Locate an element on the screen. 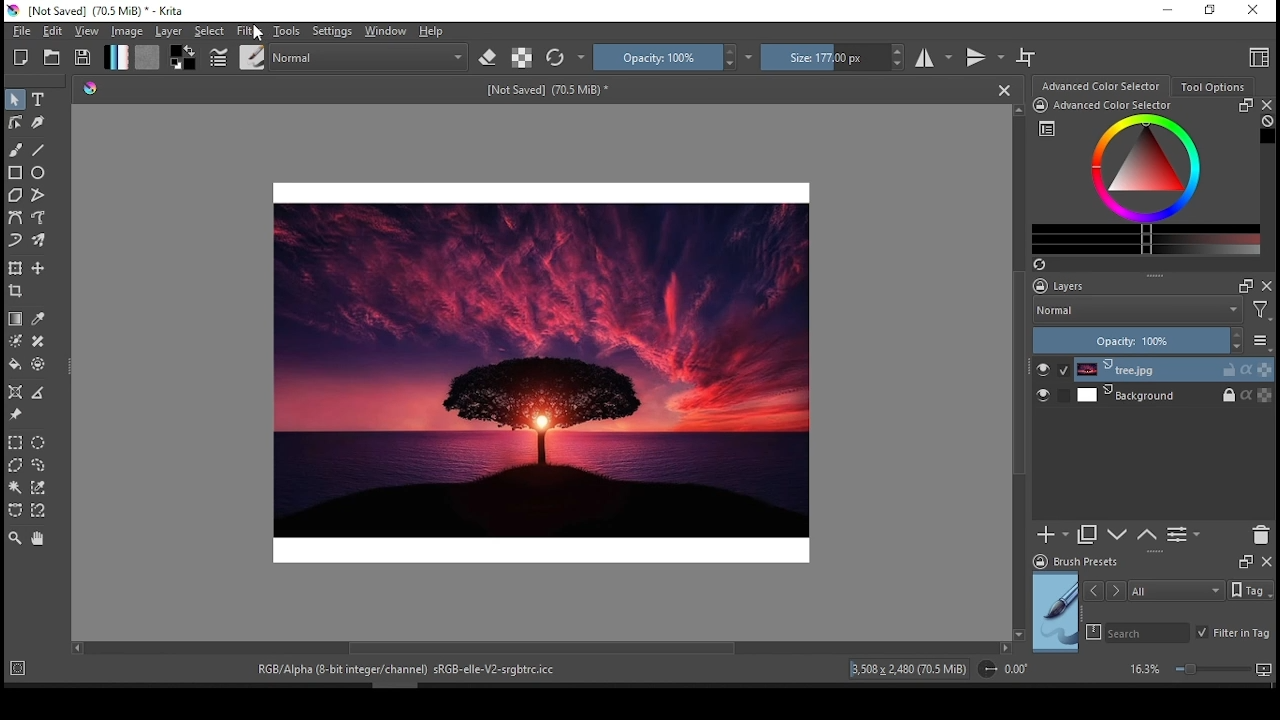  select shapes tool is located at coordinates (15, 100).